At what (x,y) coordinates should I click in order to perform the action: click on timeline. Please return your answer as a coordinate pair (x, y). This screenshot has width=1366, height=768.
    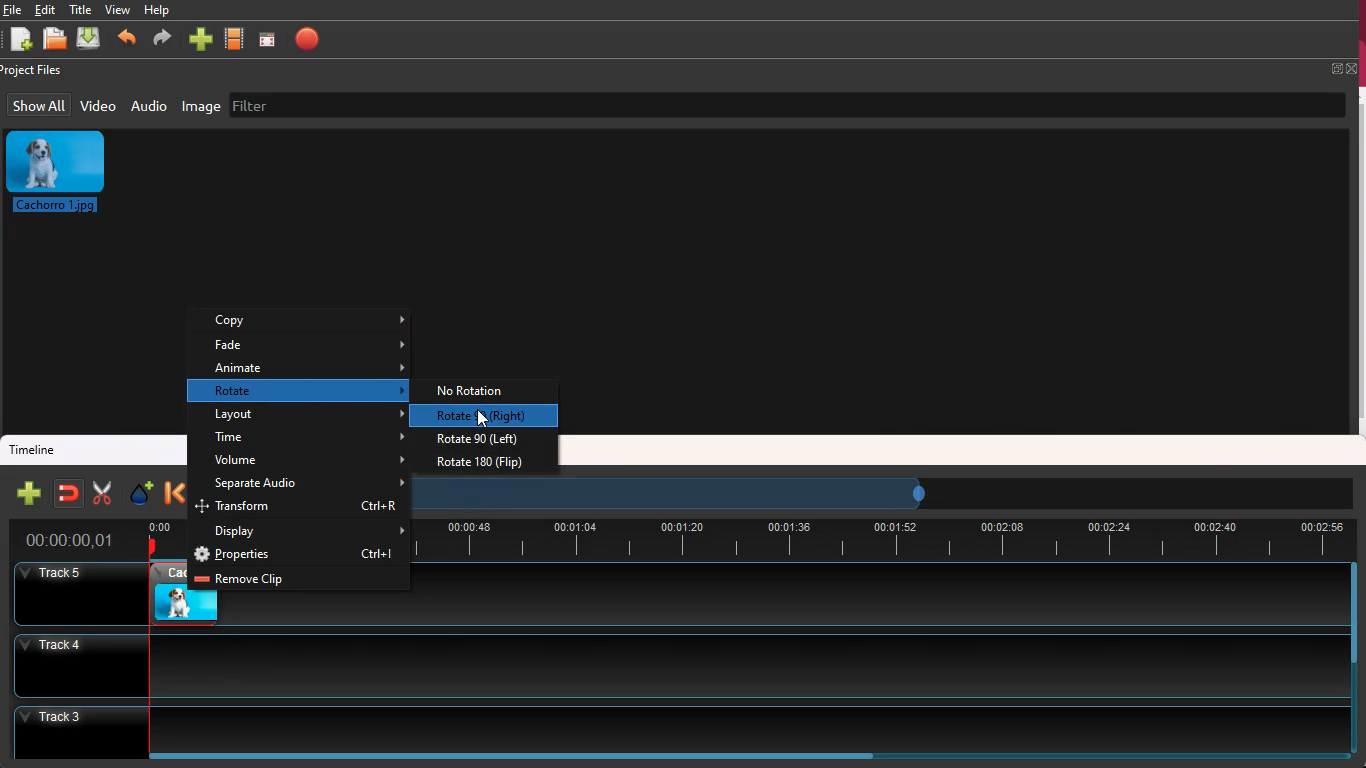
    Looking at the image, I should click on (887, 537).